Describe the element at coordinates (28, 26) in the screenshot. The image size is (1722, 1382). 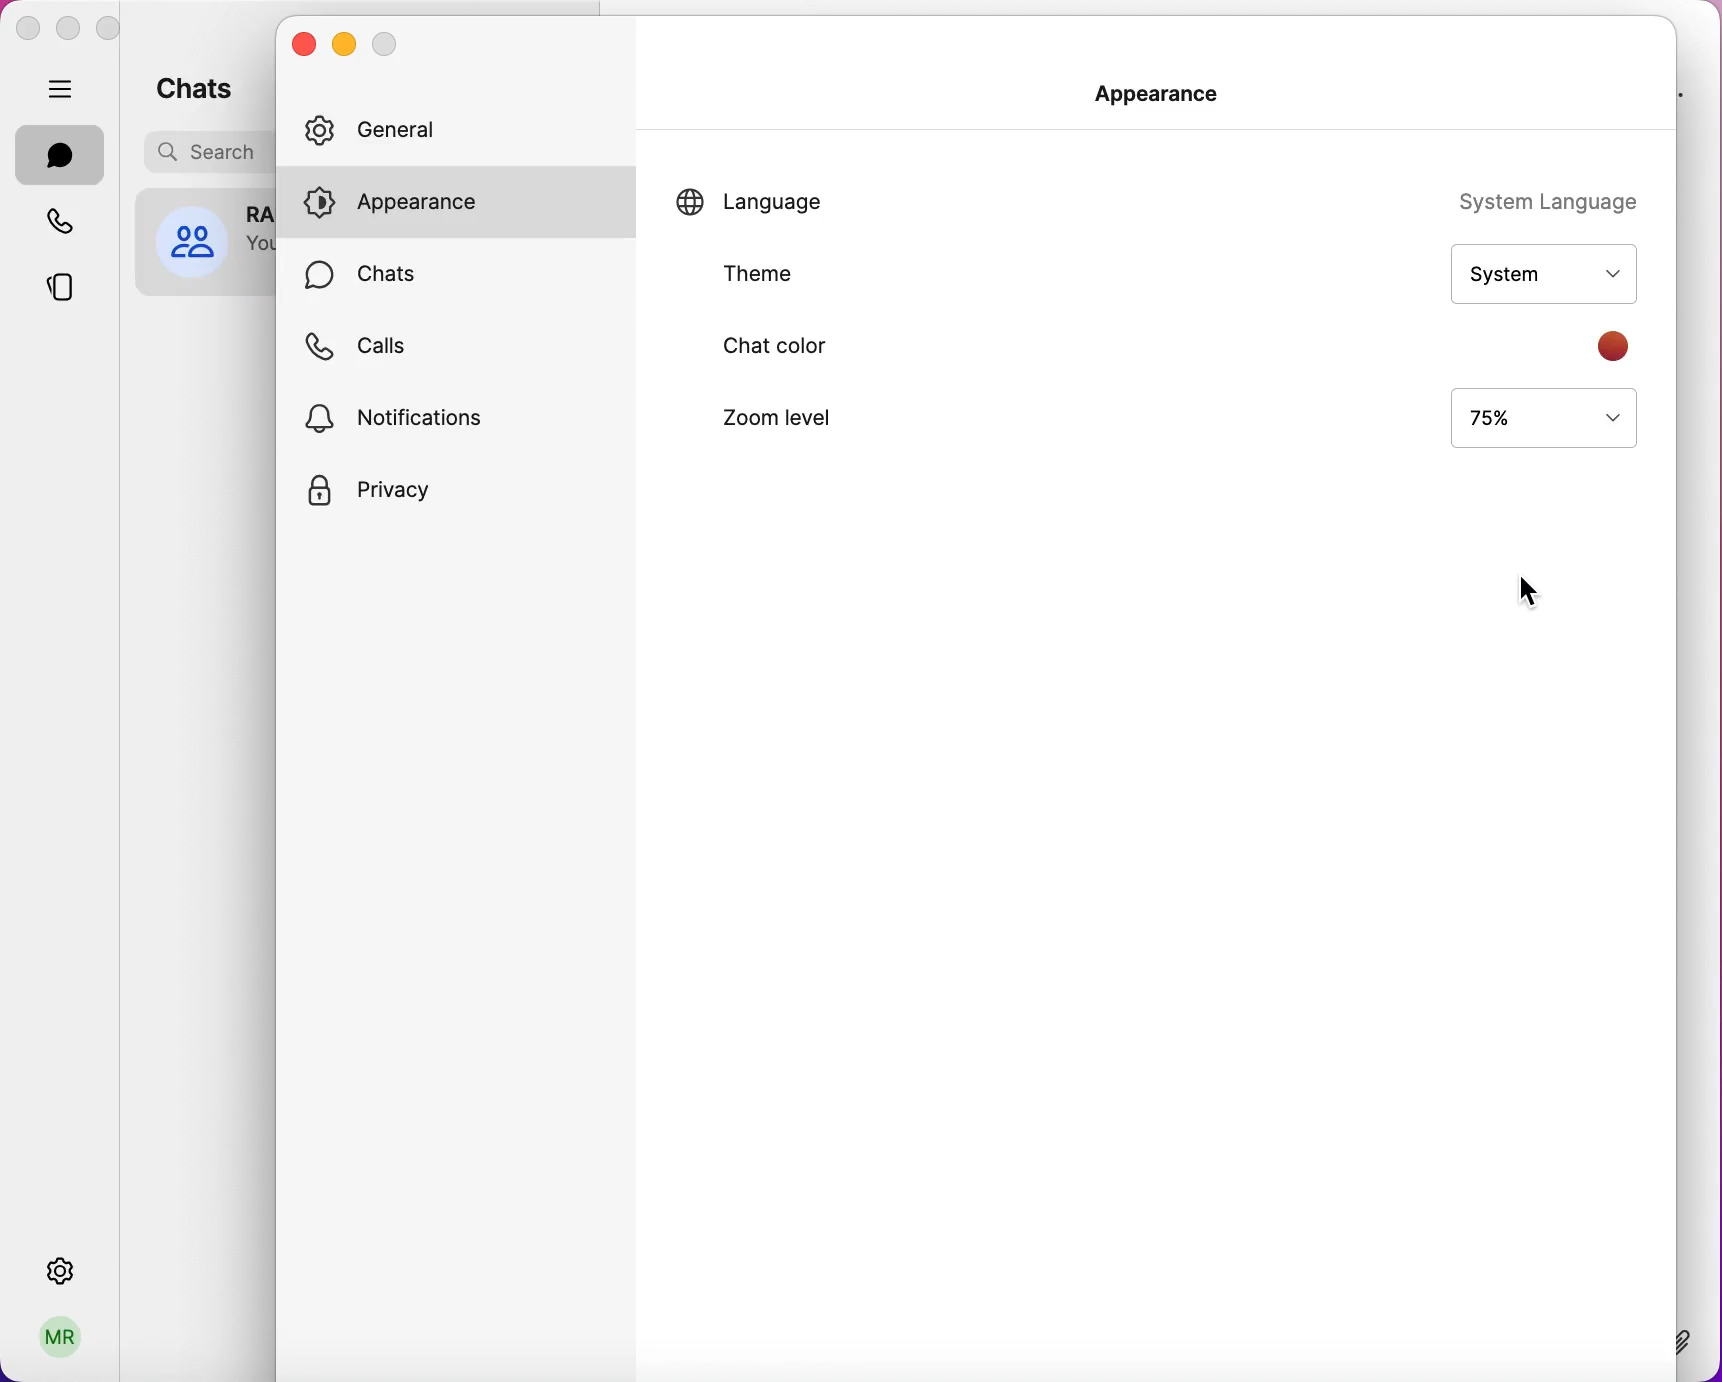
I see `close` at that location.